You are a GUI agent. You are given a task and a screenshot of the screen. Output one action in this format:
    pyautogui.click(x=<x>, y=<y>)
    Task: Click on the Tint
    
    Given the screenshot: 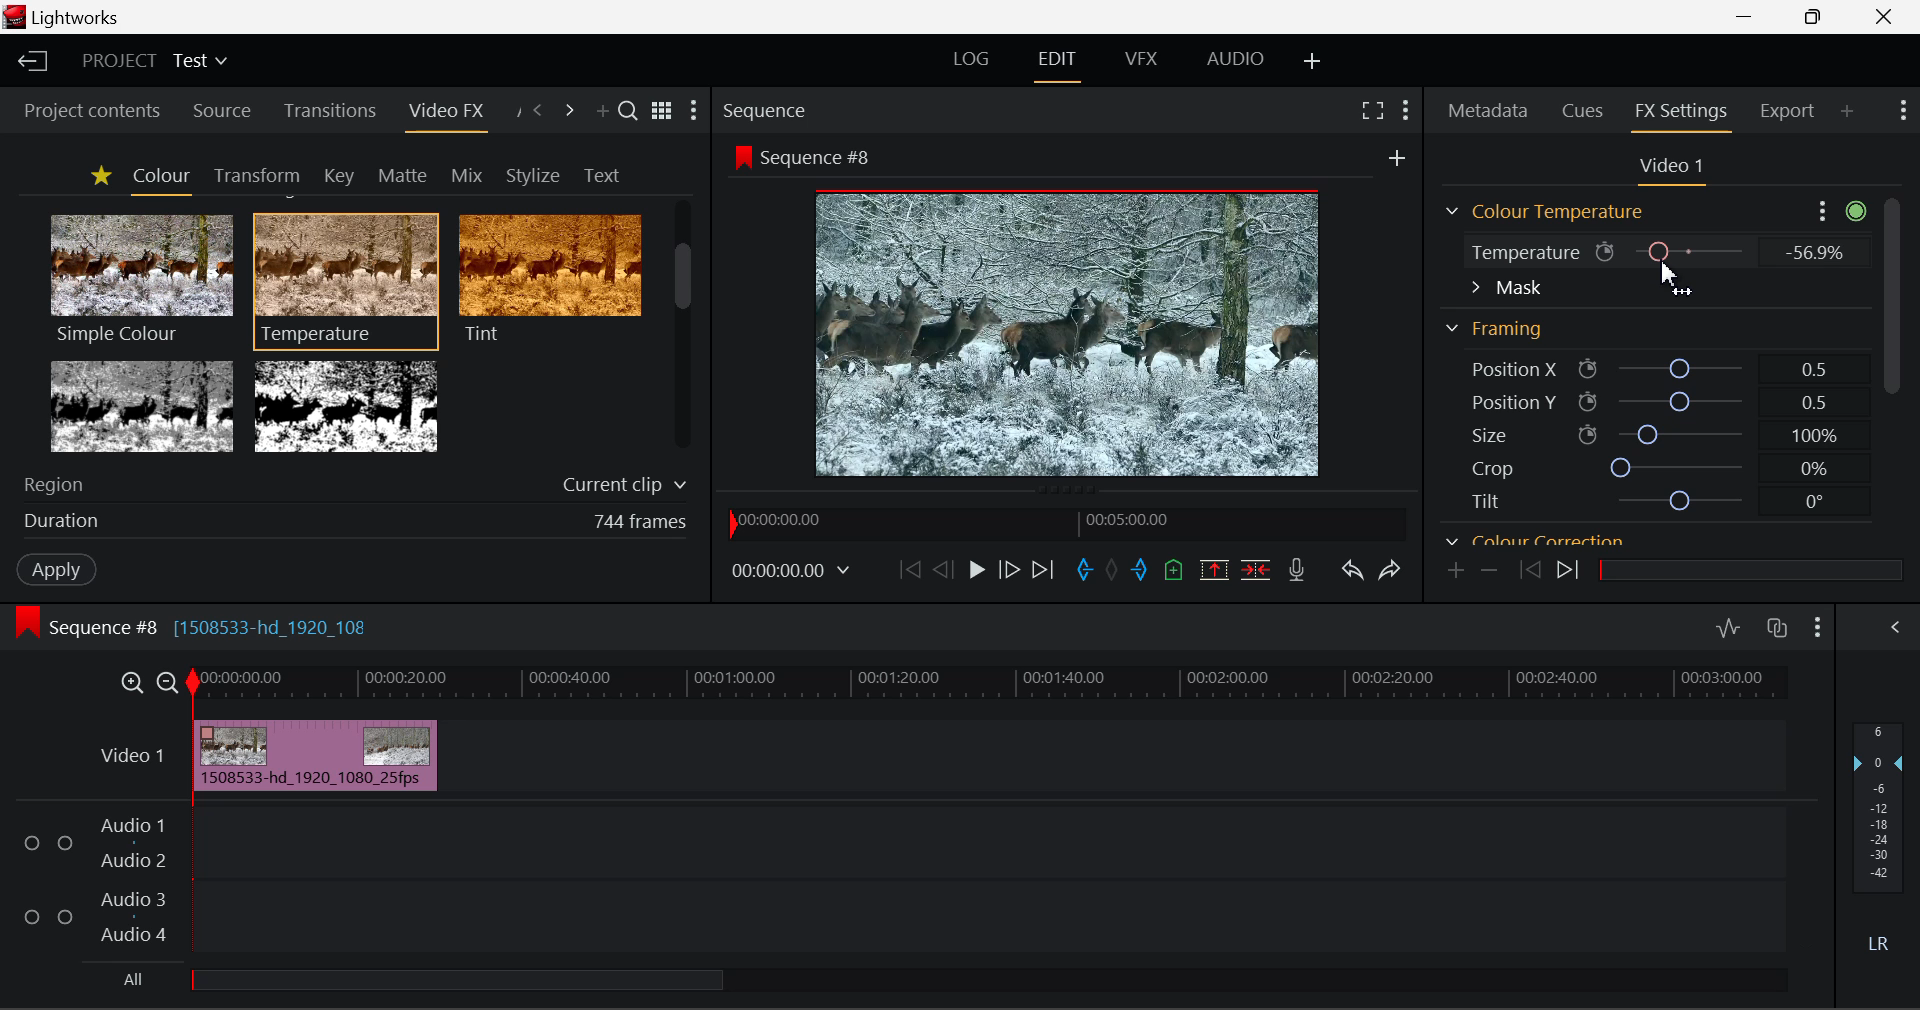 What is the action you would take?
    pyautogui.click(x=548, y=278)
    